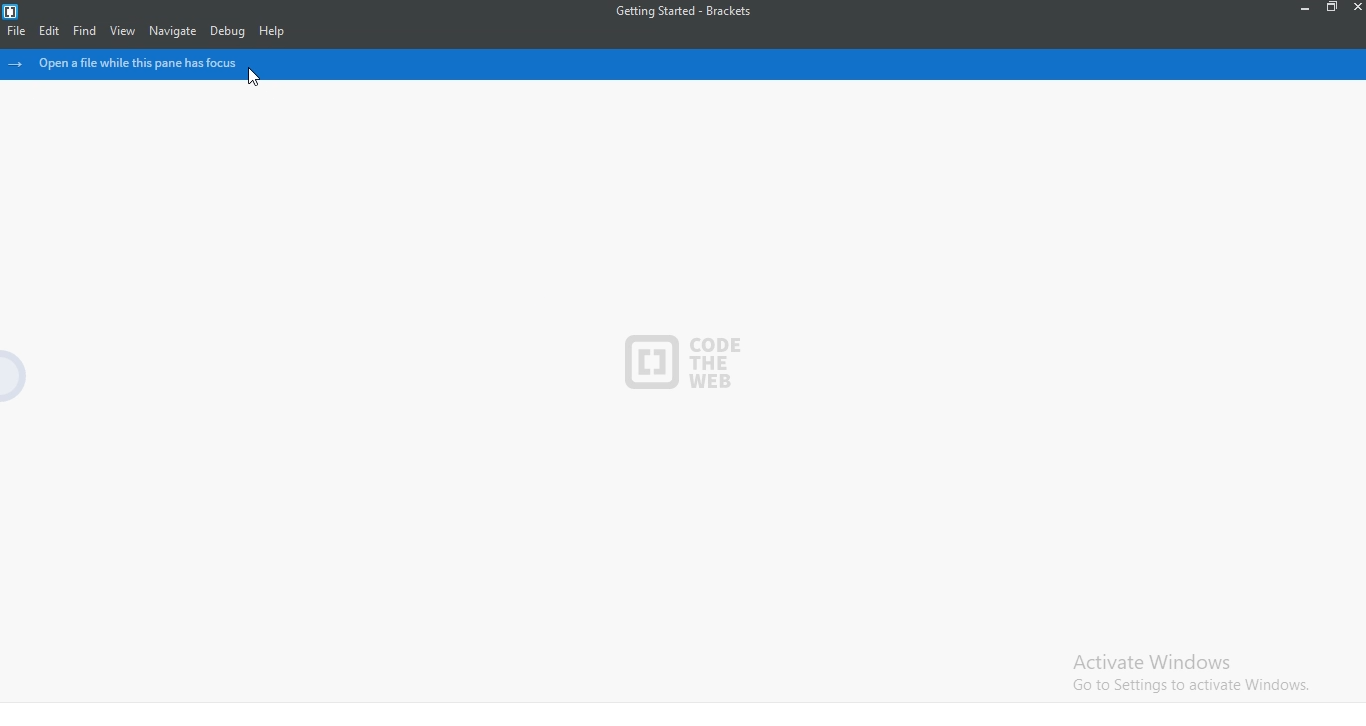 The width and height of the screenshot is (1366, 726). I want to click on cursor, so click(254, 81).